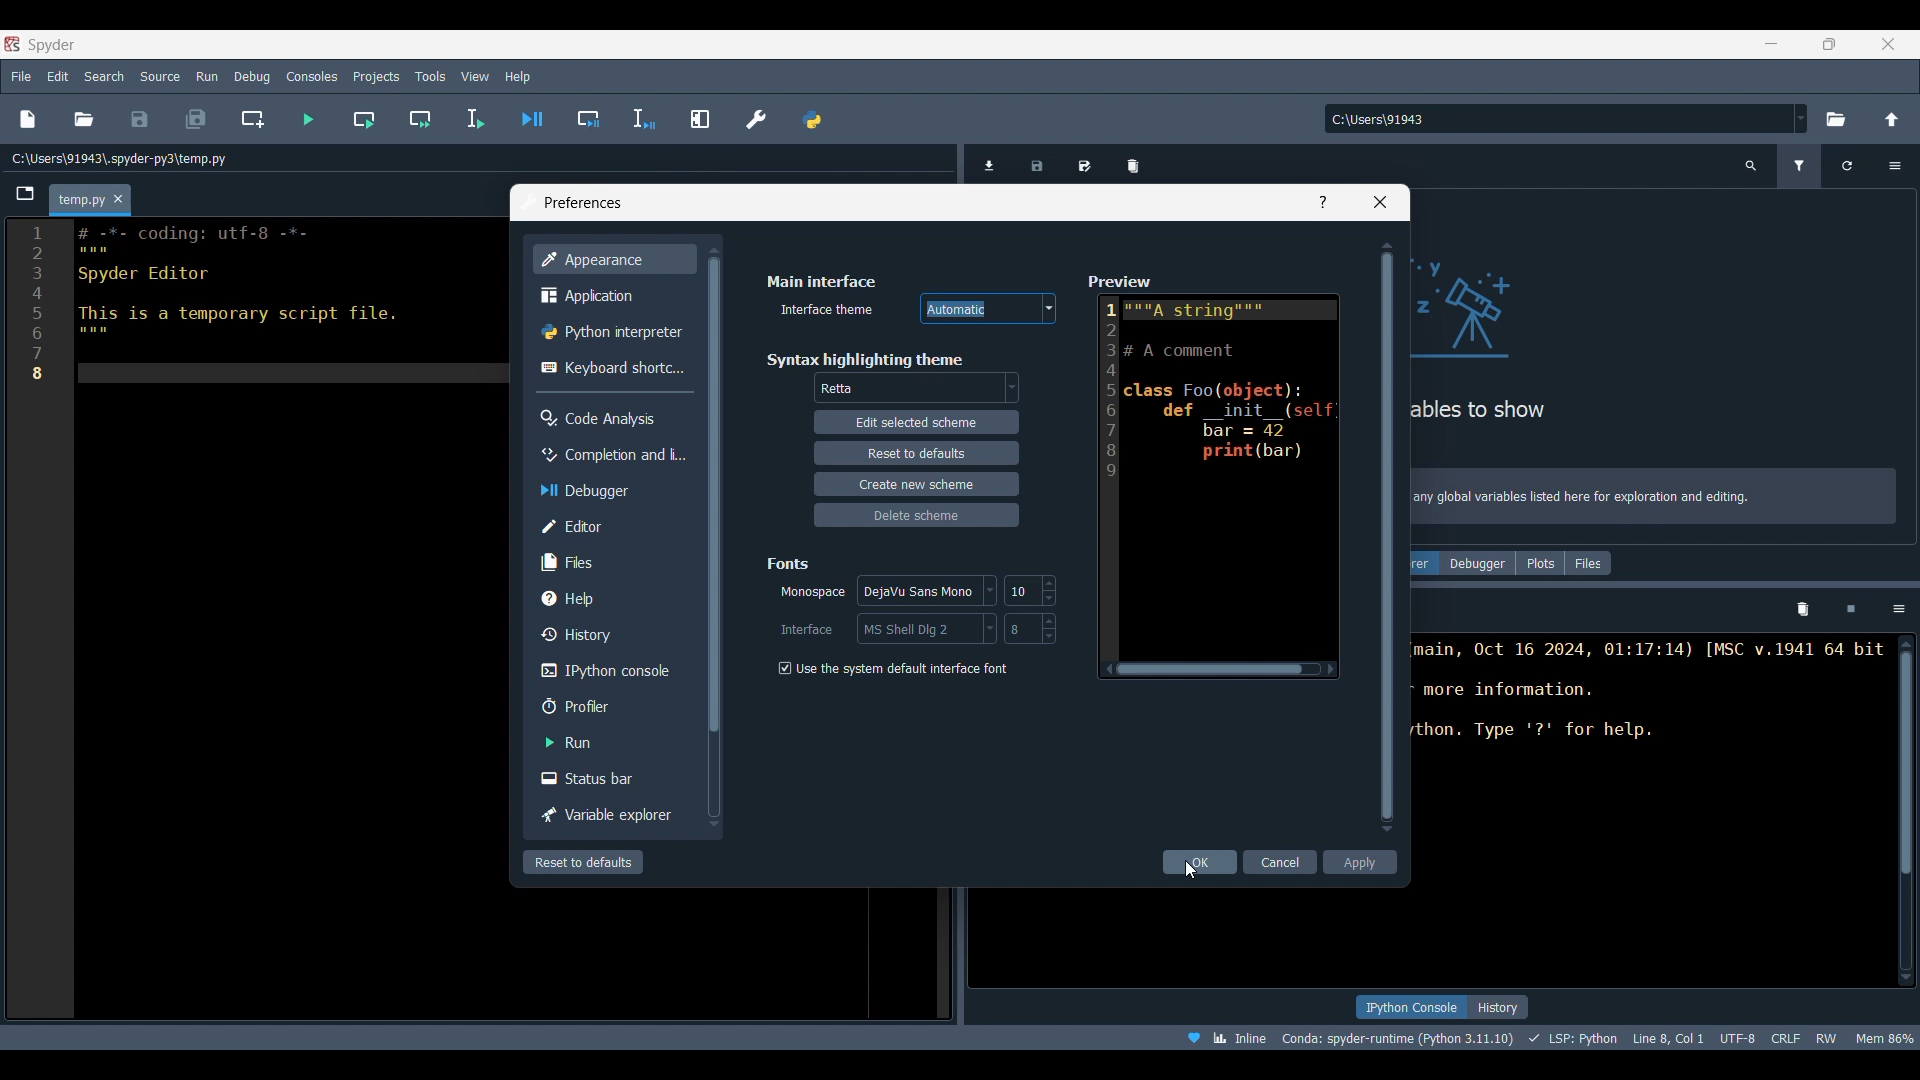 This screenshot has height=1080, width=1920. What do you see at coordinates (1828, 1037) in the screenshot?
I see `rw` at bounding box center [1828, 1037].